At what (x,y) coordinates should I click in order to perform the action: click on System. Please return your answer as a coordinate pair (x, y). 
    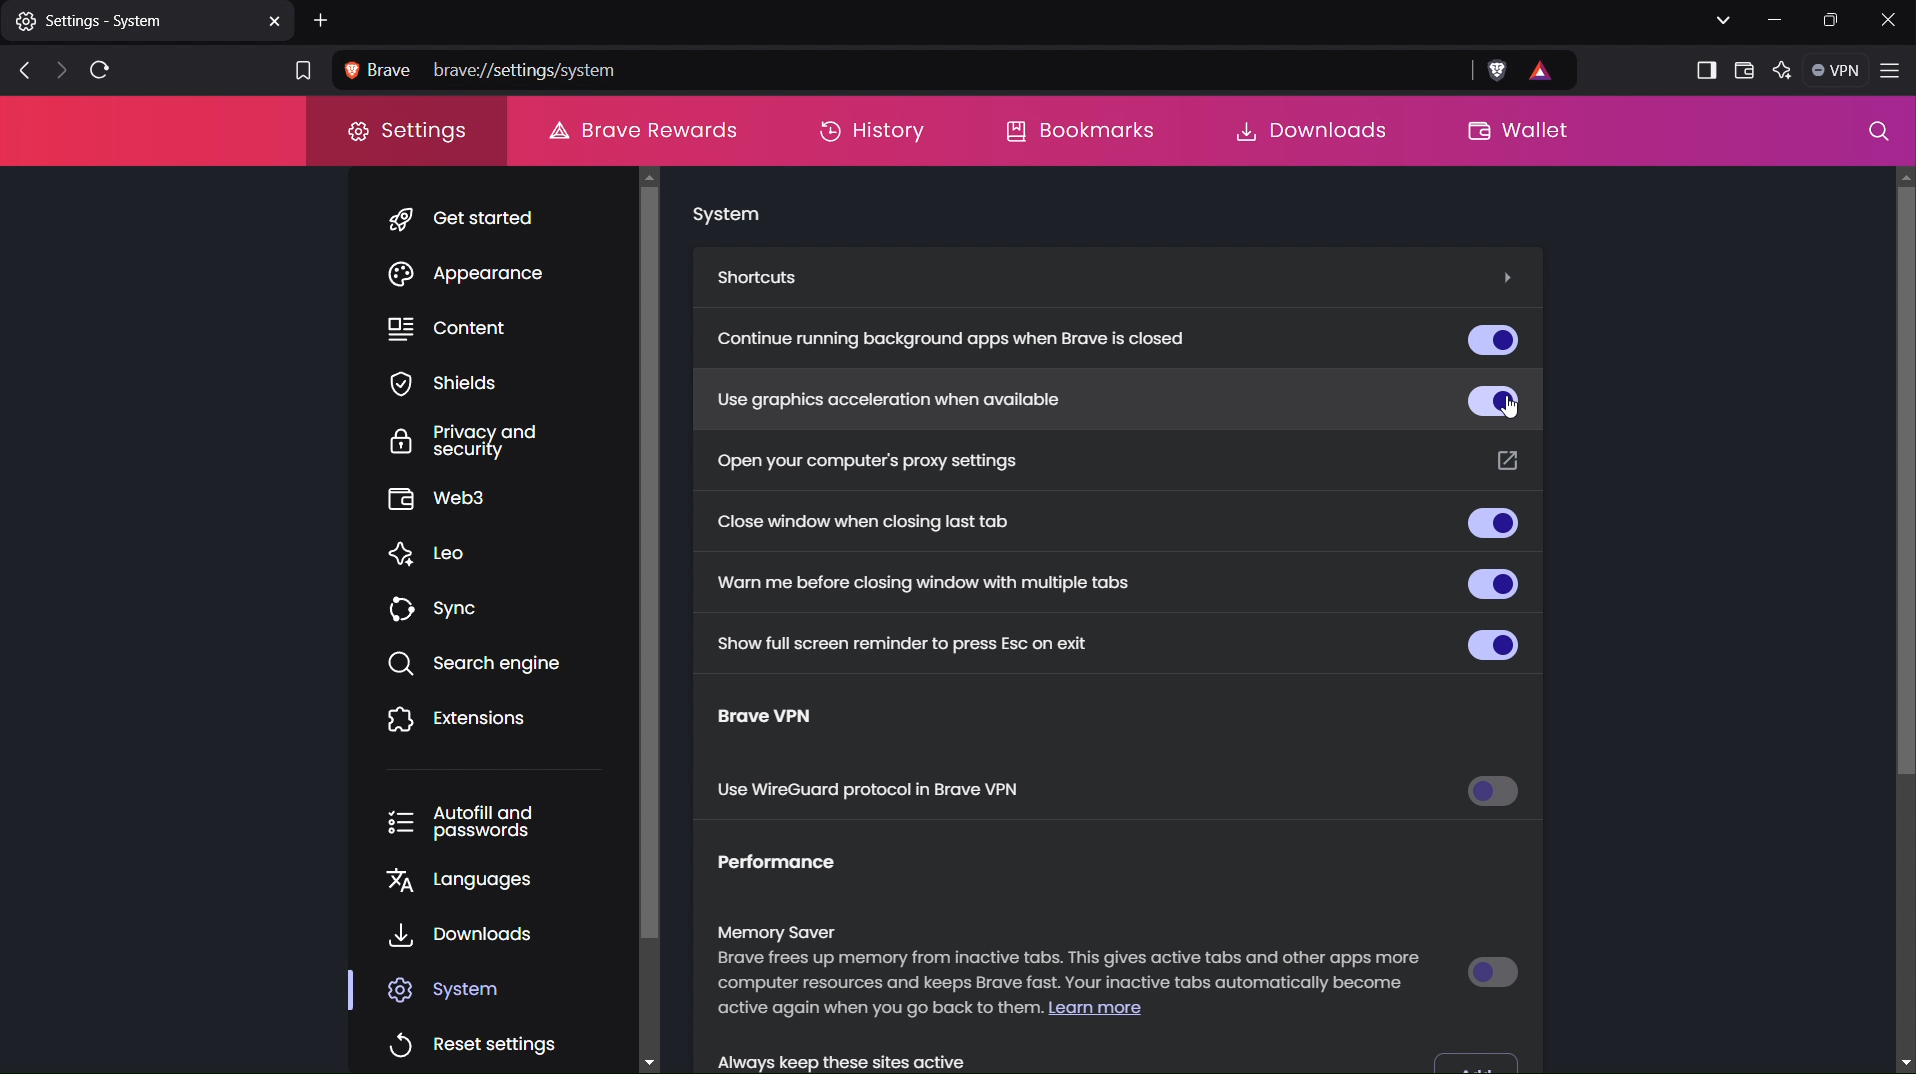
    Looking at the image, I should click on (458, 989).